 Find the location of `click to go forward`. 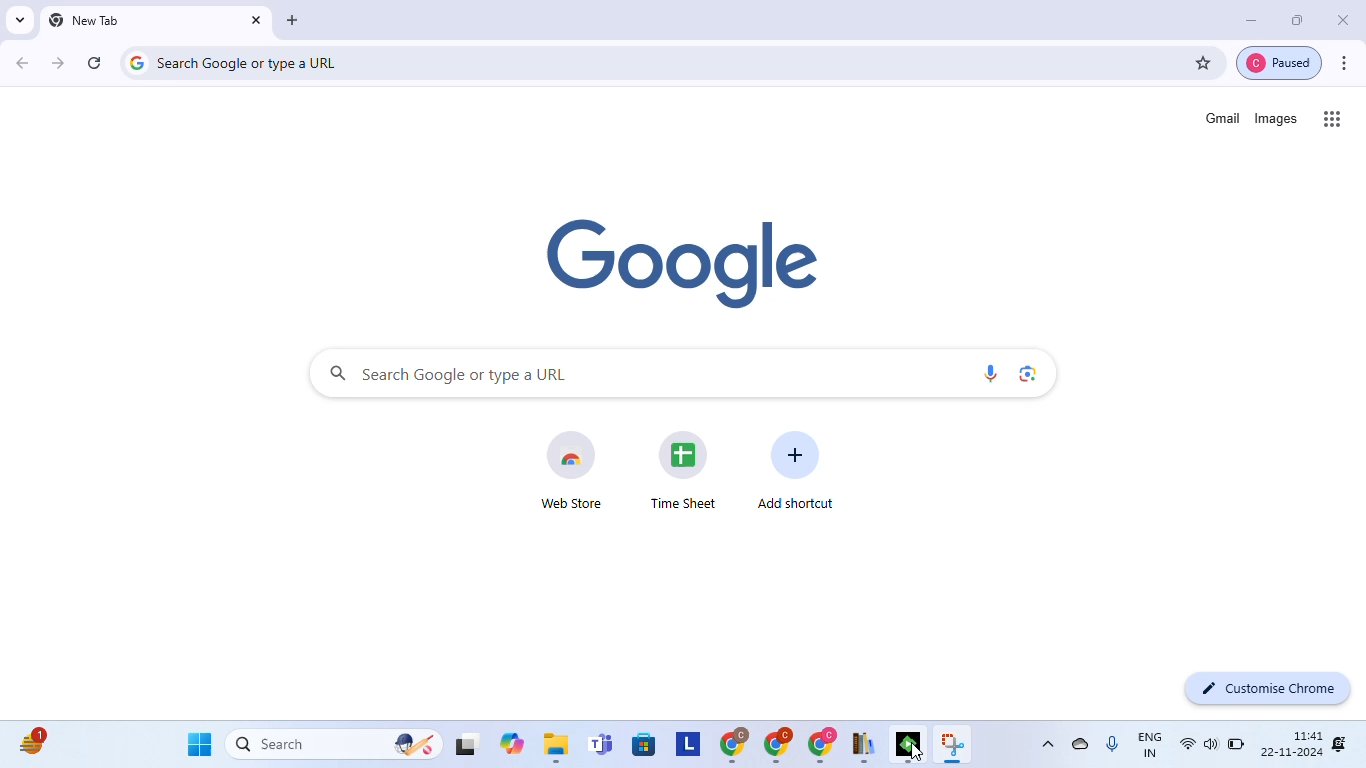

click to go forward is located at coordinates (57, 63).